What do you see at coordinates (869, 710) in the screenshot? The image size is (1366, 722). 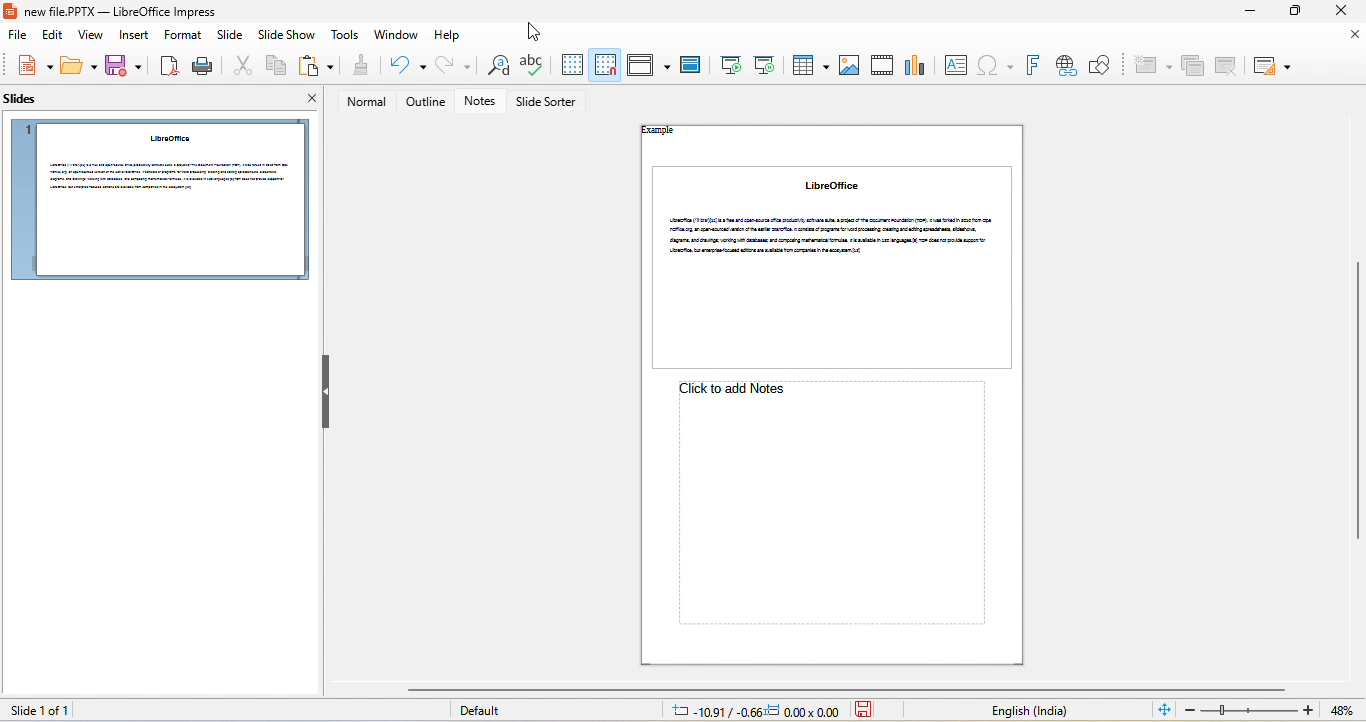 I see `the document has not been modified since the last save` at bounding box center [869, 710].